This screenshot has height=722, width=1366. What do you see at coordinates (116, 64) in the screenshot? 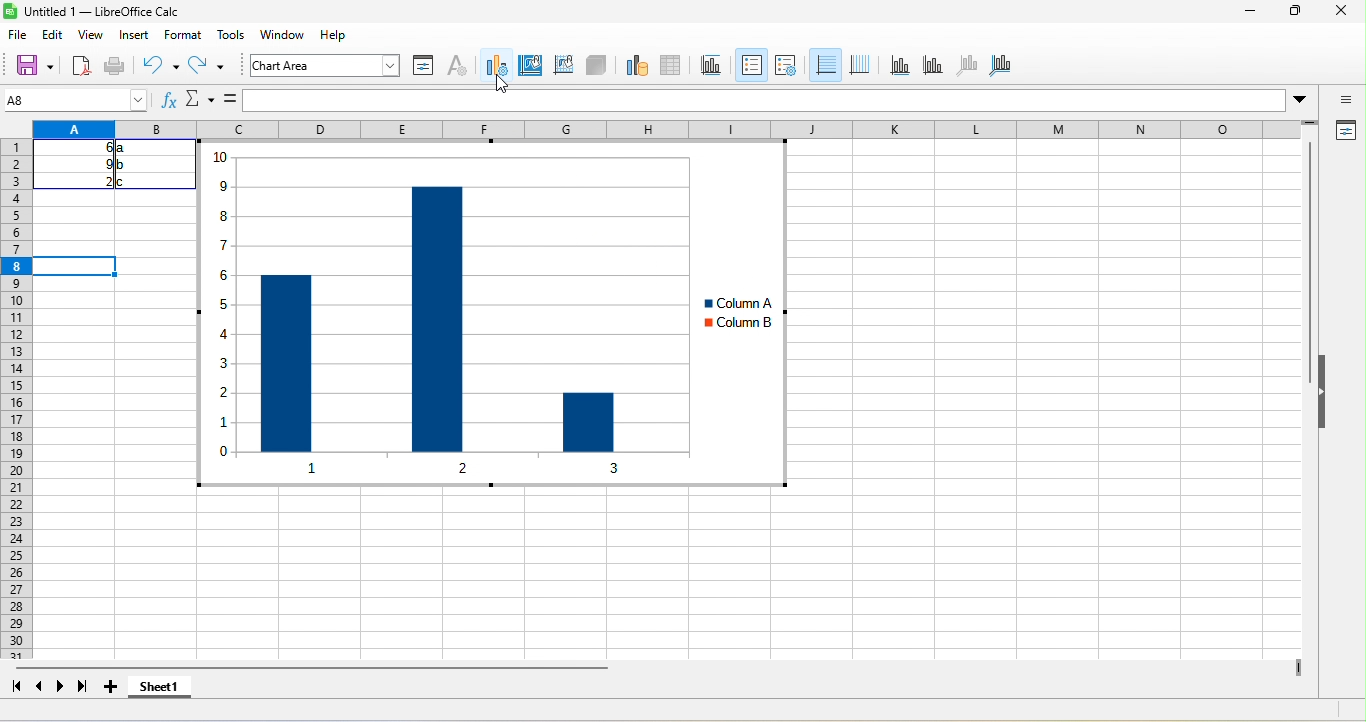
I see `save` at bounding box center [116, 64].